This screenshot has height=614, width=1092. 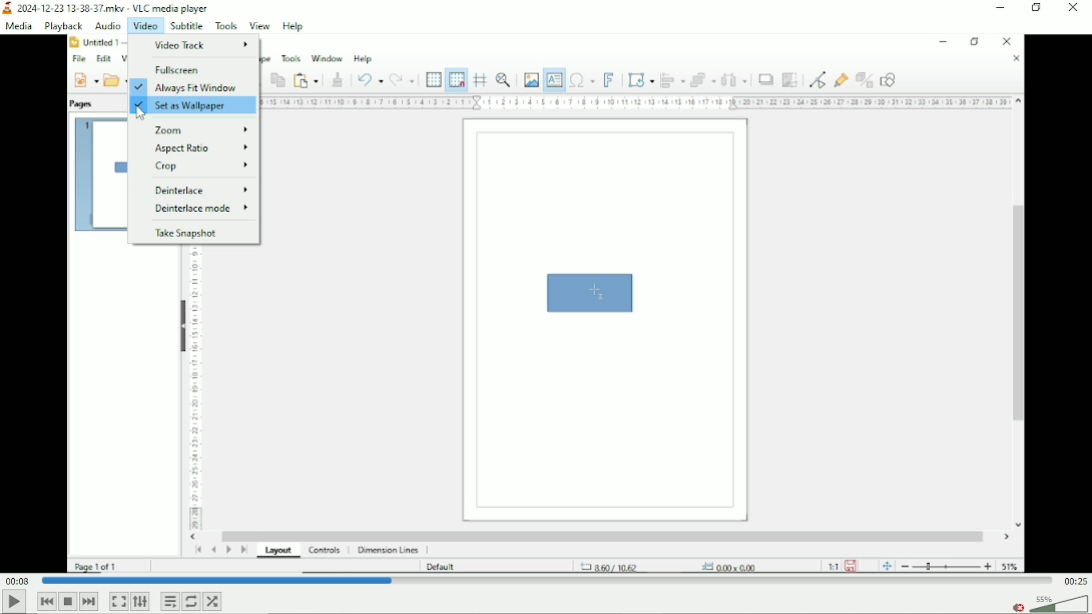 I want to click on random, so click(x=213, y=601).